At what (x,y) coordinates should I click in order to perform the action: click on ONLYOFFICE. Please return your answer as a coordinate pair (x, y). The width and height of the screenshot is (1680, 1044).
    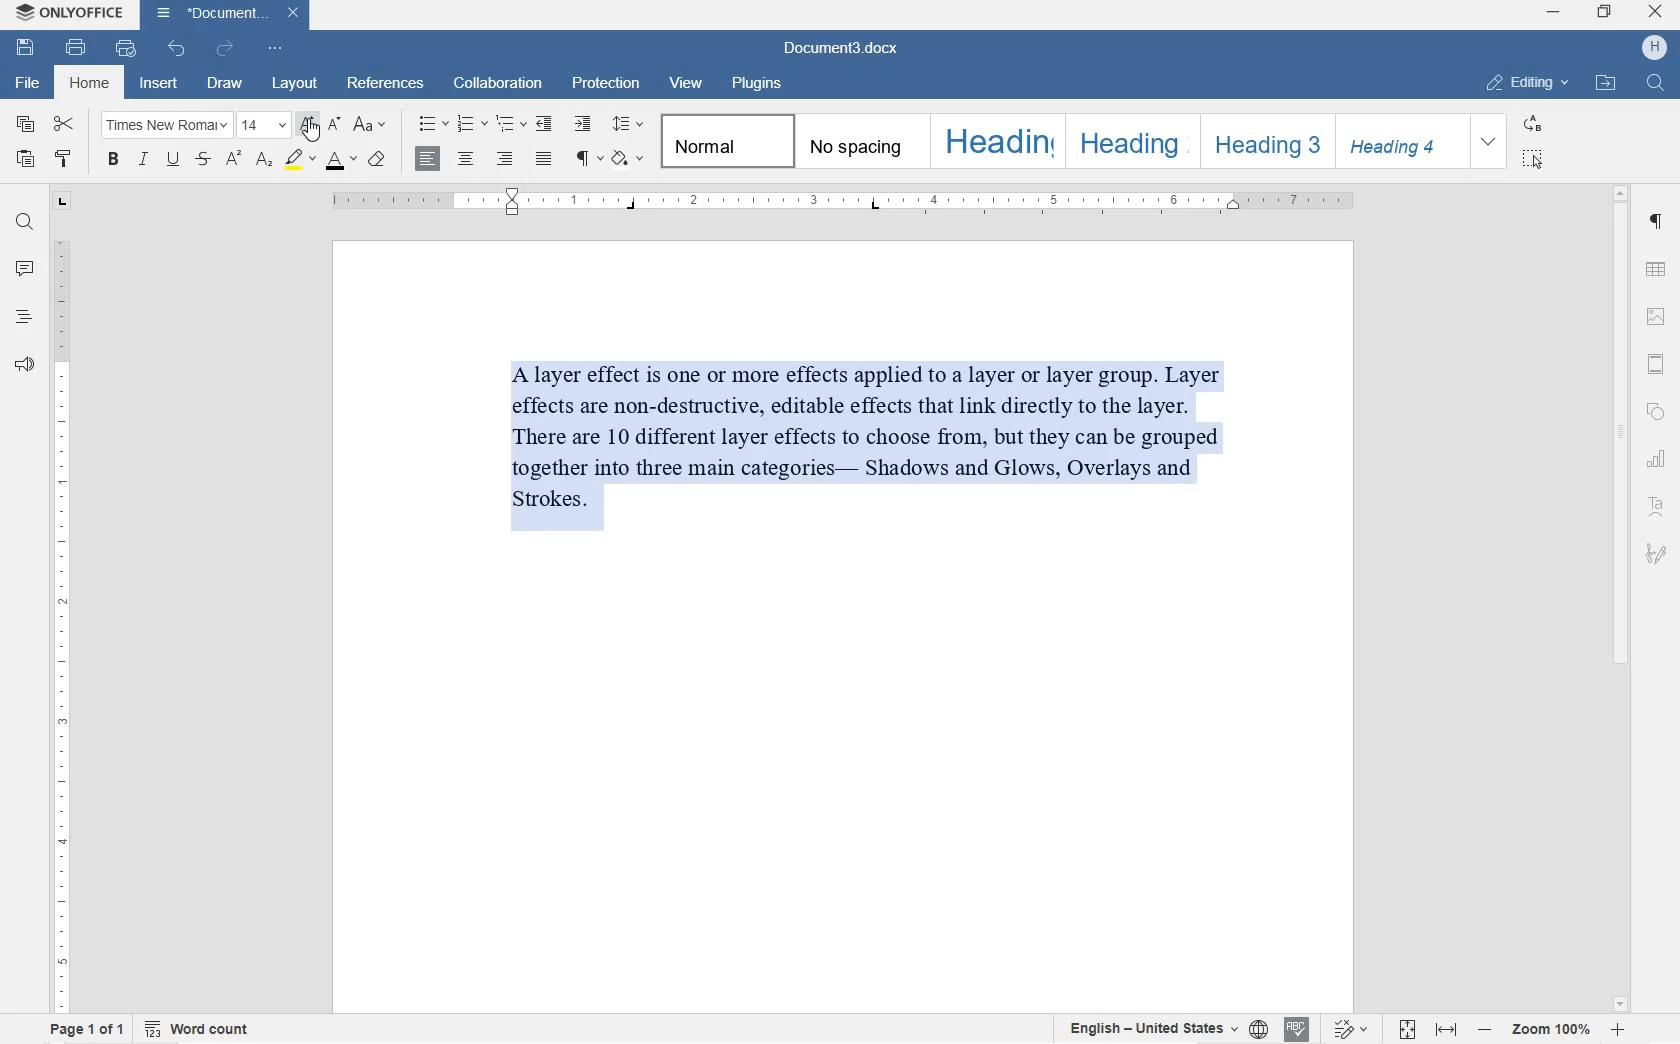
    Looking at the image, I should click on (68, 13).